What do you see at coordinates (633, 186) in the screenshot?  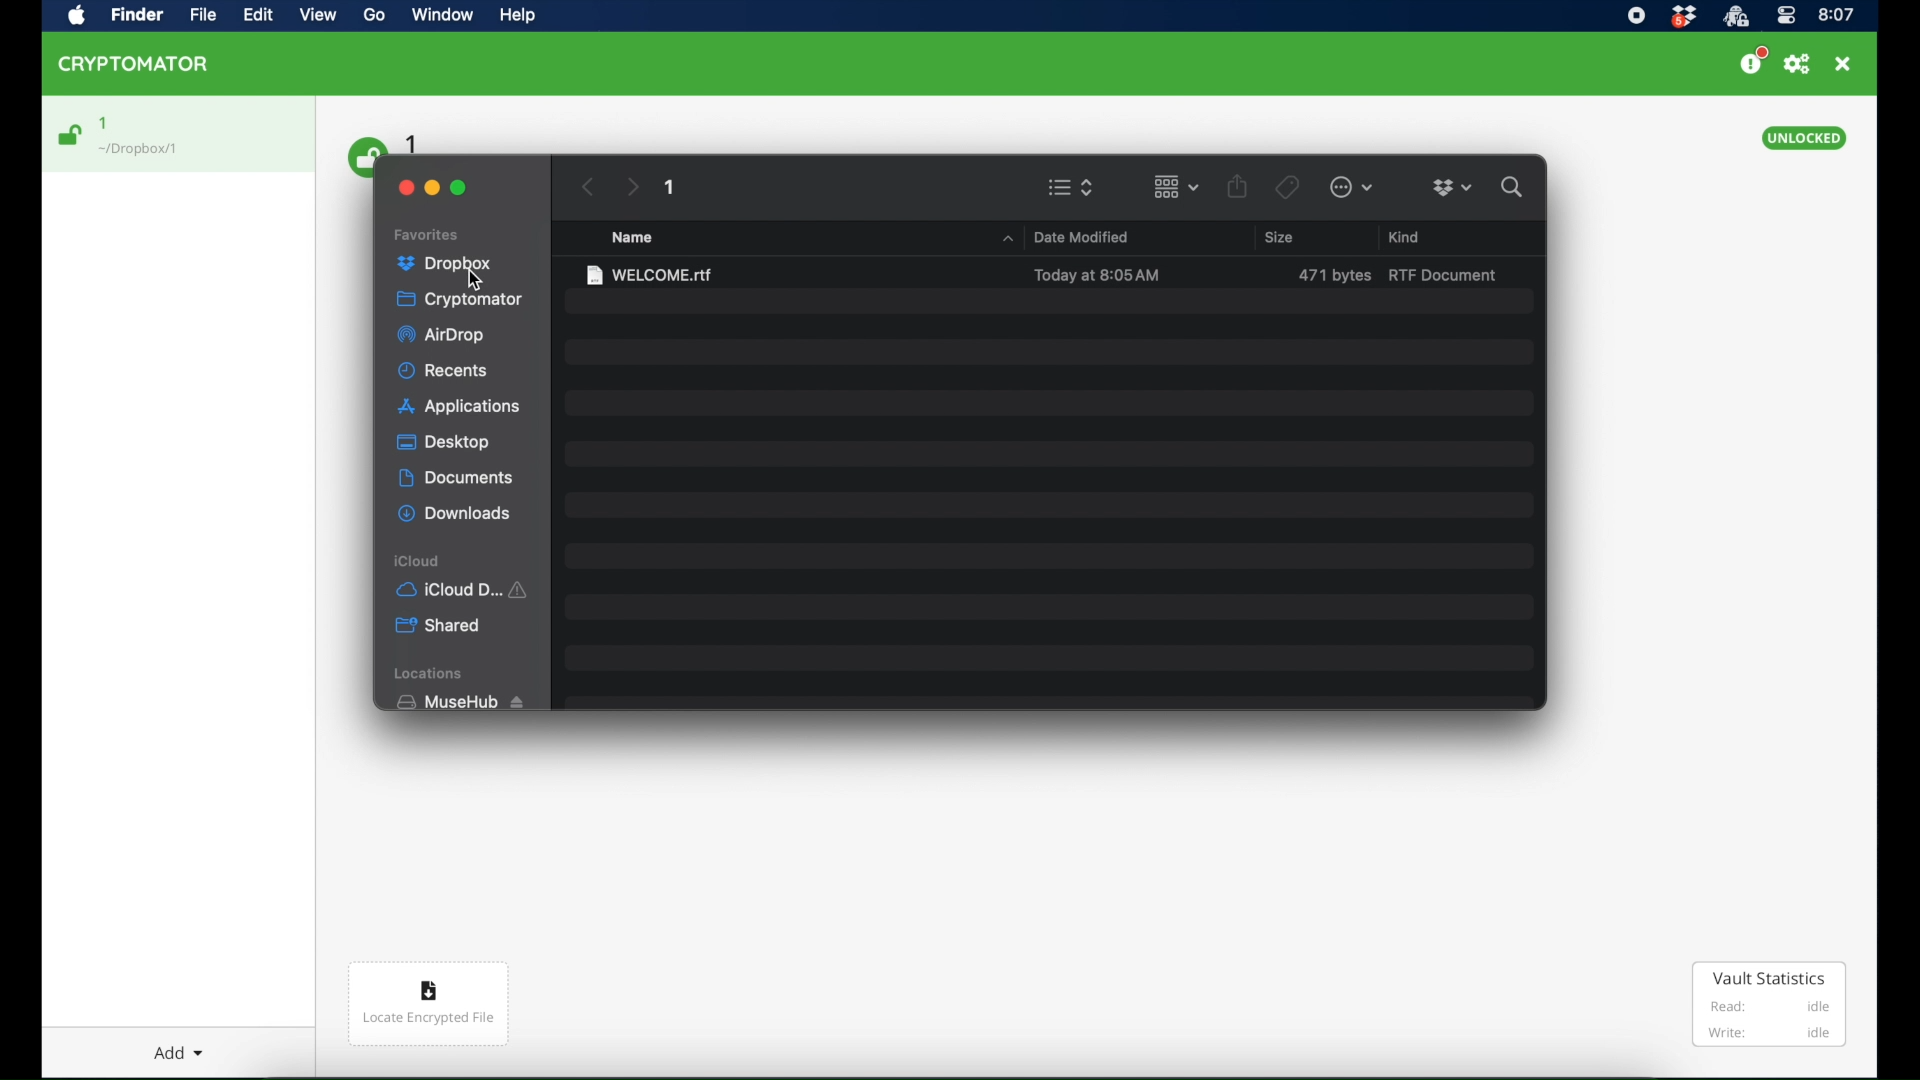 I see `next` at bounding box center [633, 186].